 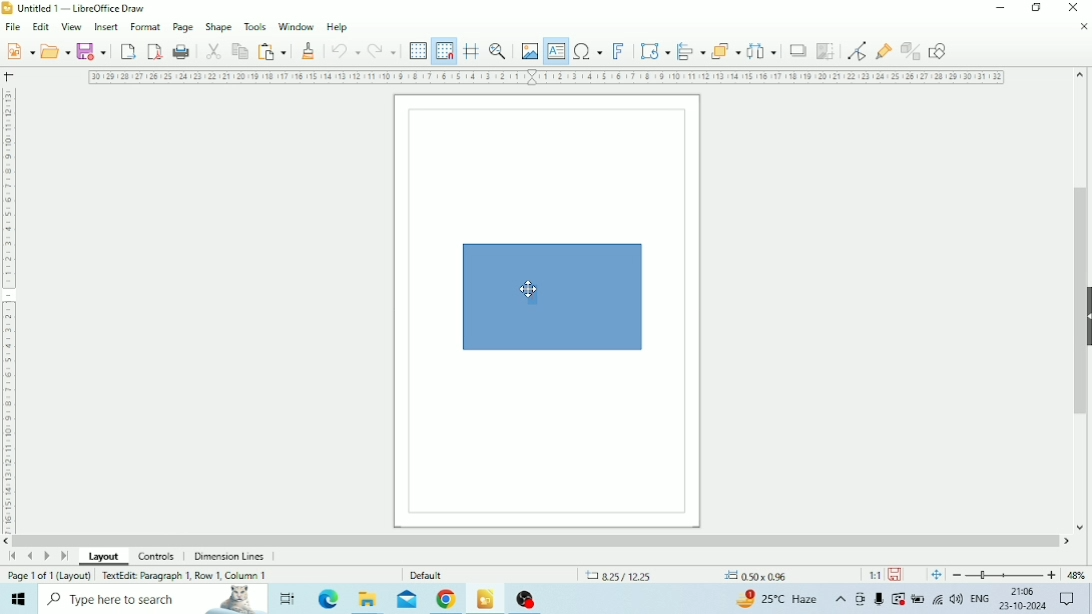 I want to click on Internet, so click(x=938, y=601).